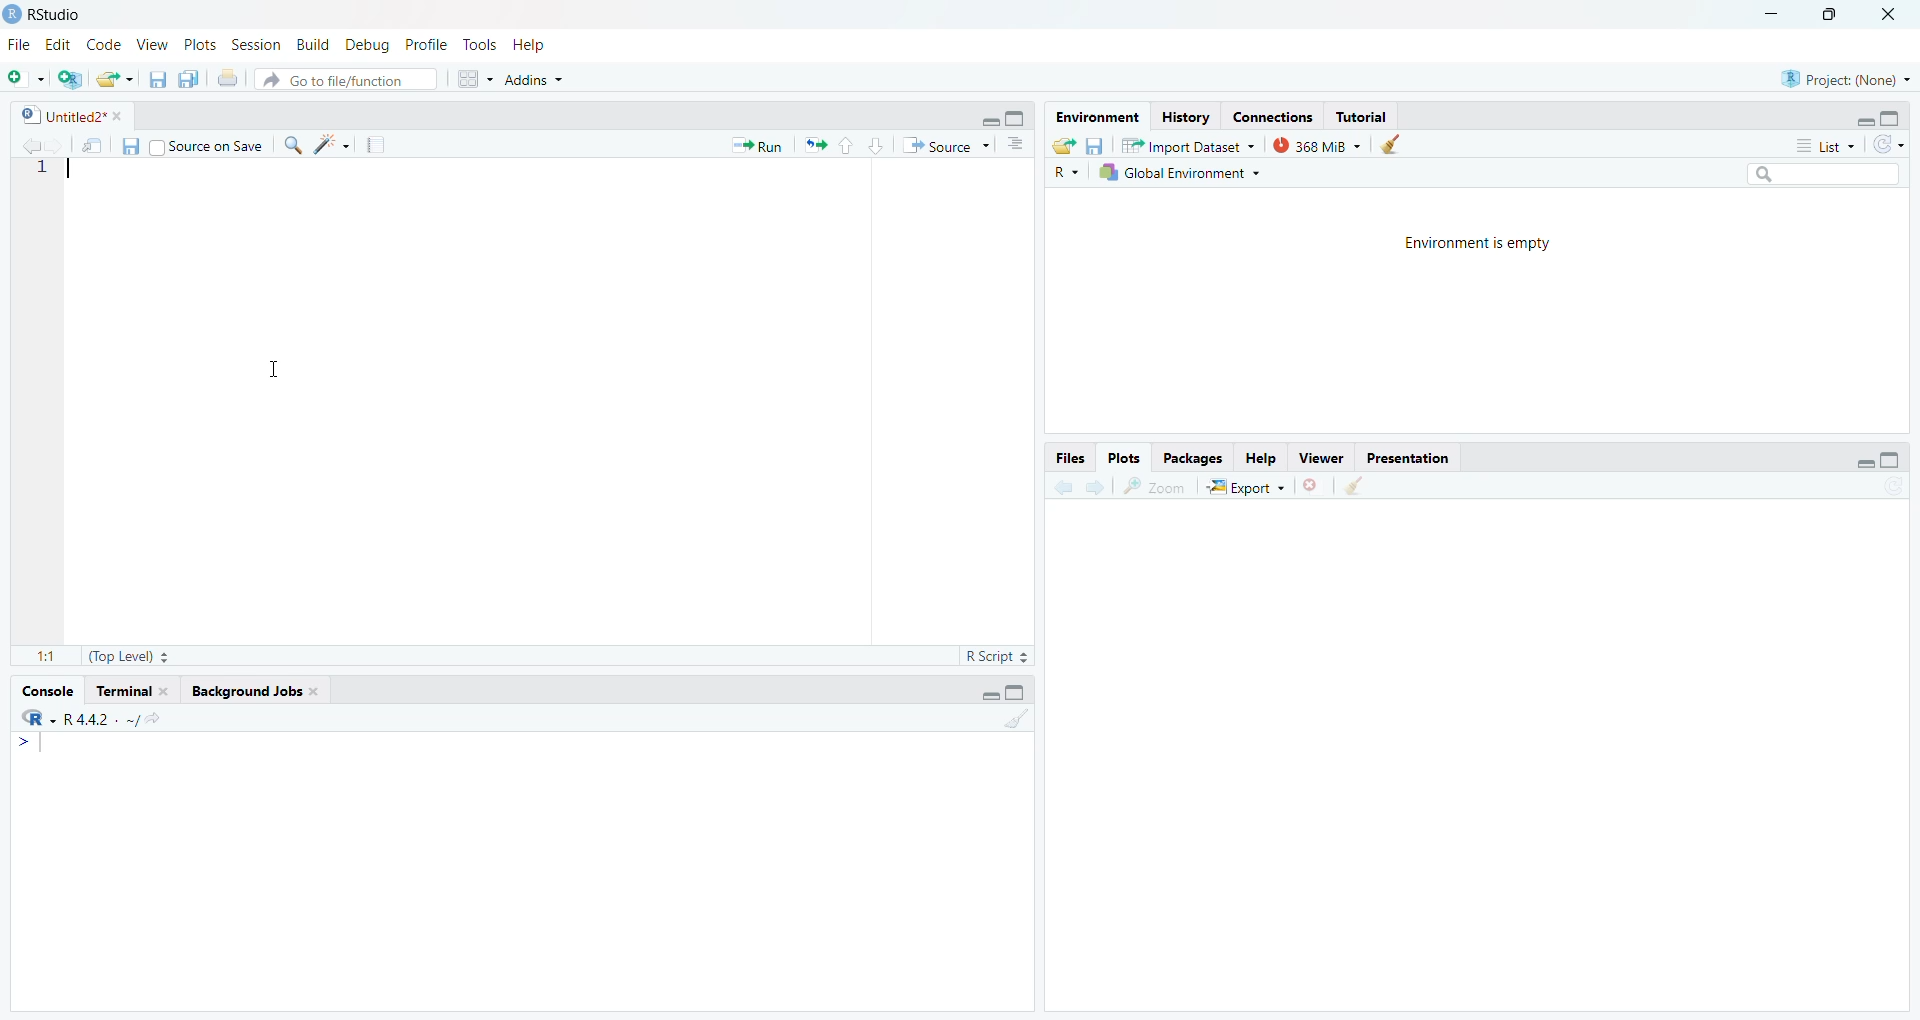 The height and width of the screenshot is (1020, 1920). What do you see at coordinates (71, 79) in the screenshot?
I see `add script` at bounding box center [71, 79].